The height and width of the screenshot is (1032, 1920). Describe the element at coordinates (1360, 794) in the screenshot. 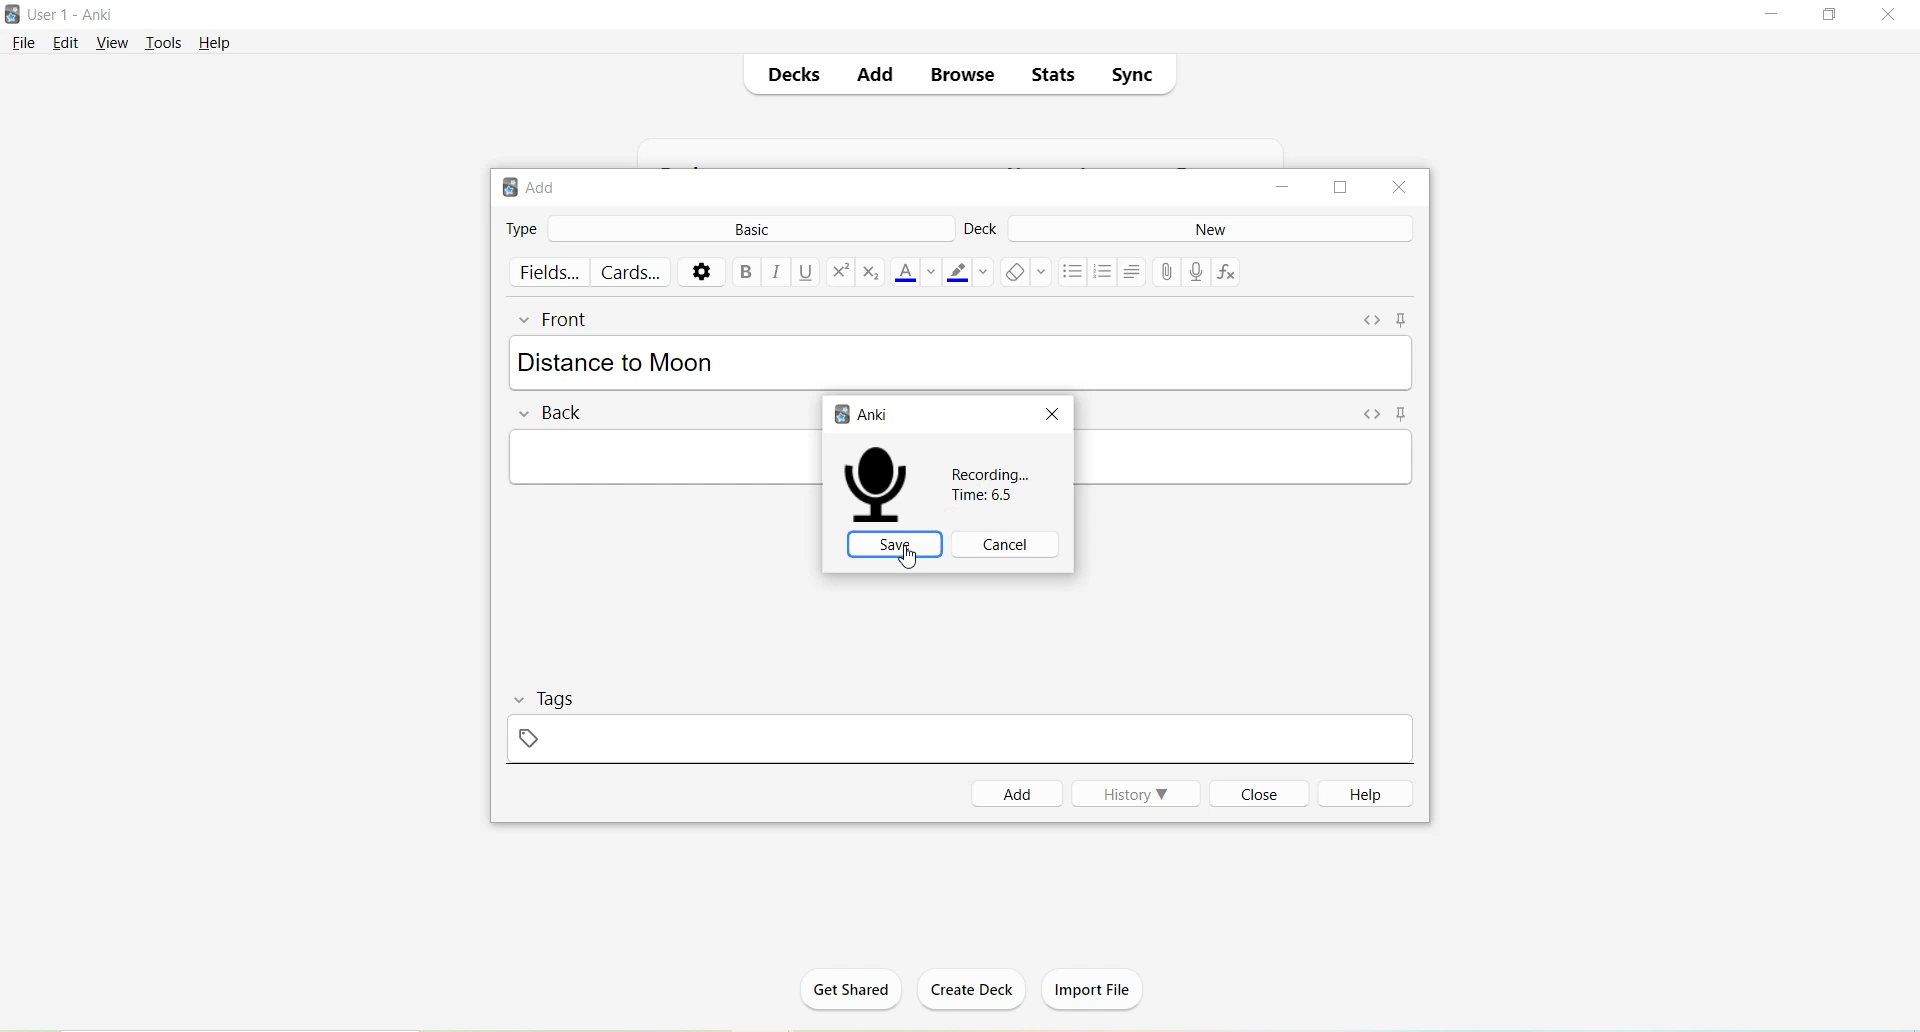

I see `Help` at that location.